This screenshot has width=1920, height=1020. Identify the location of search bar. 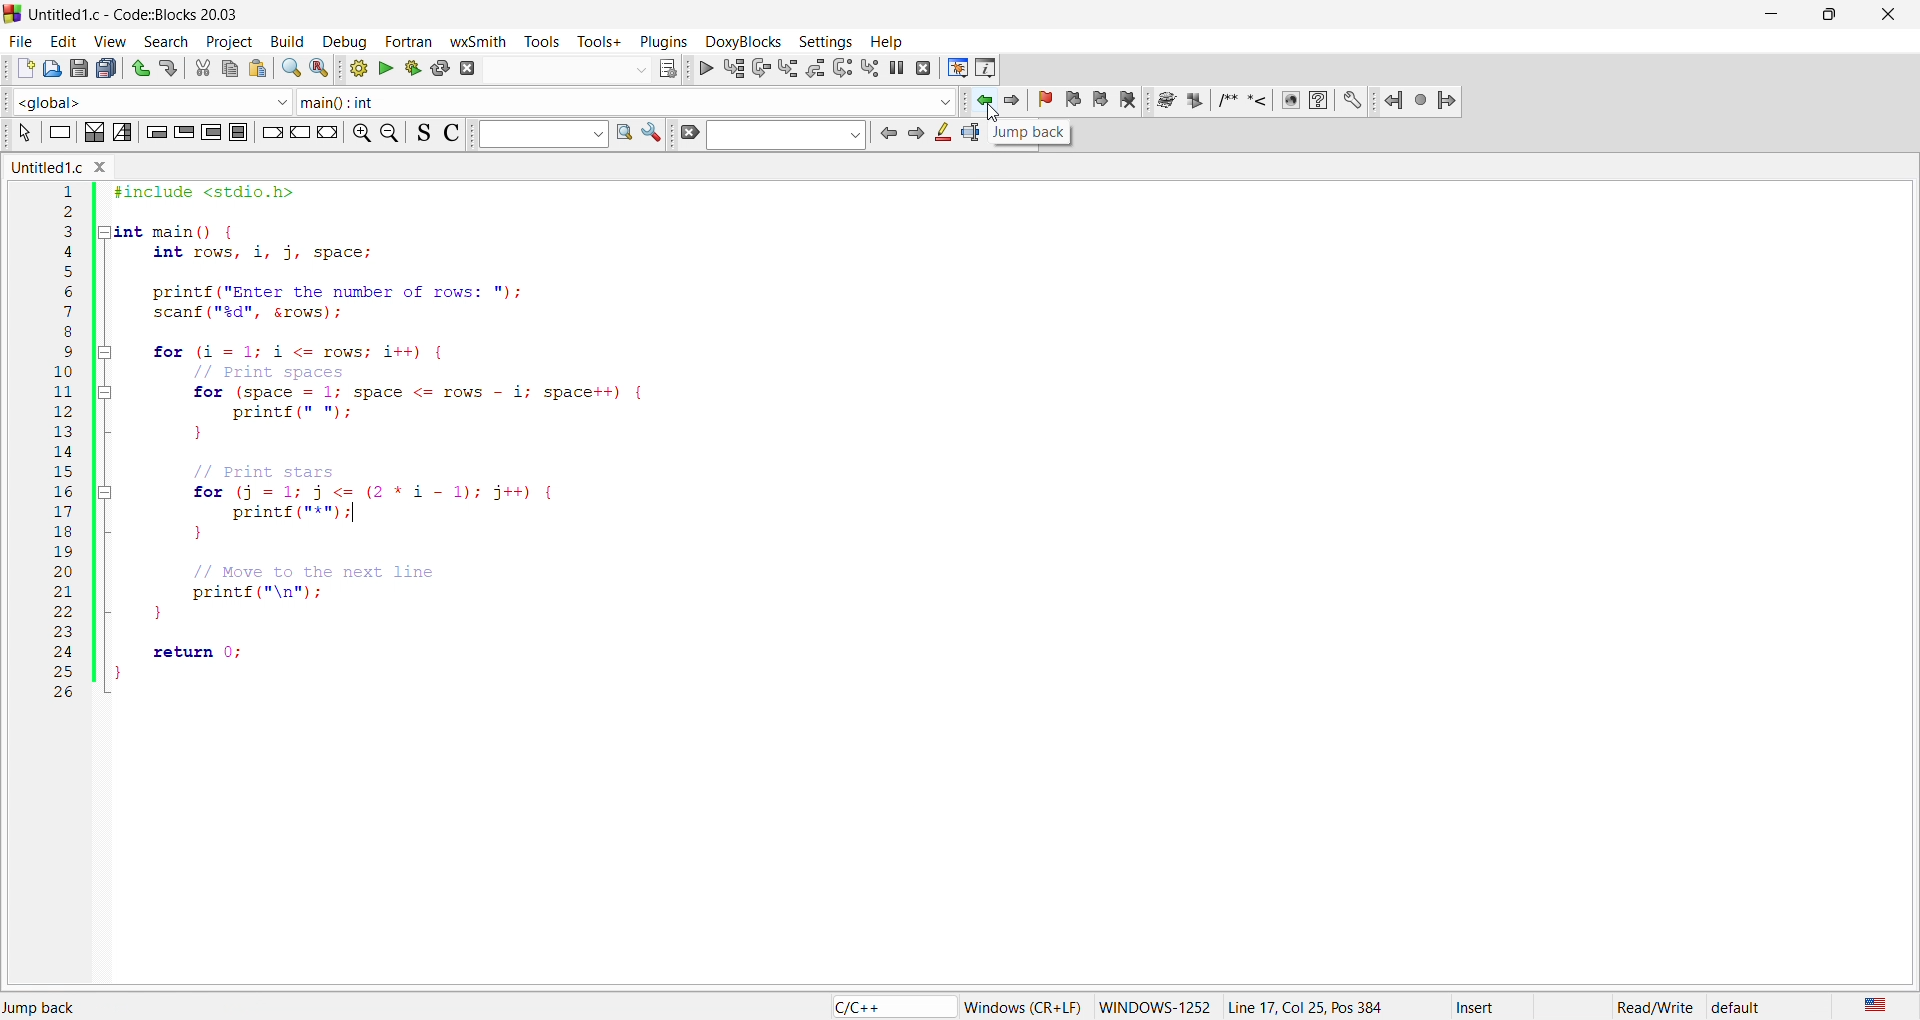
(771, 135).